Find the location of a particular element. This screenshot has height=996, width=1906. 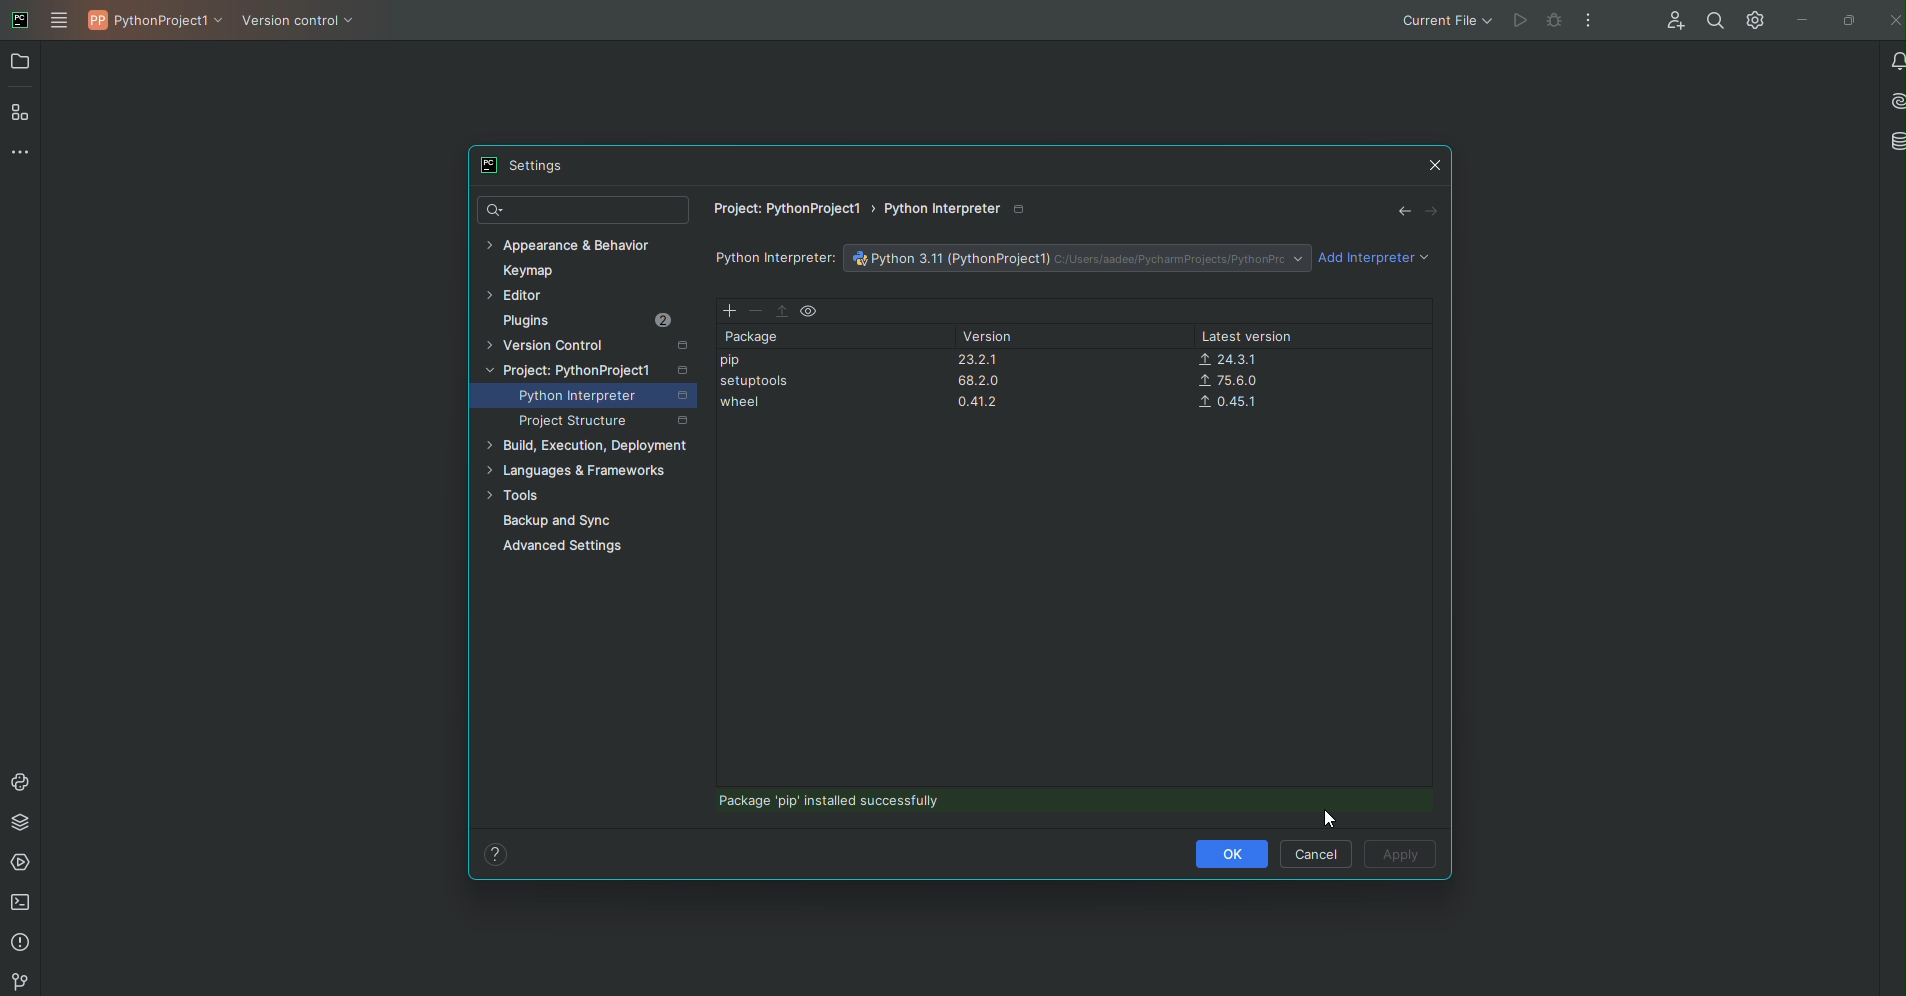

More Options is located at coordinates (1586, 23).